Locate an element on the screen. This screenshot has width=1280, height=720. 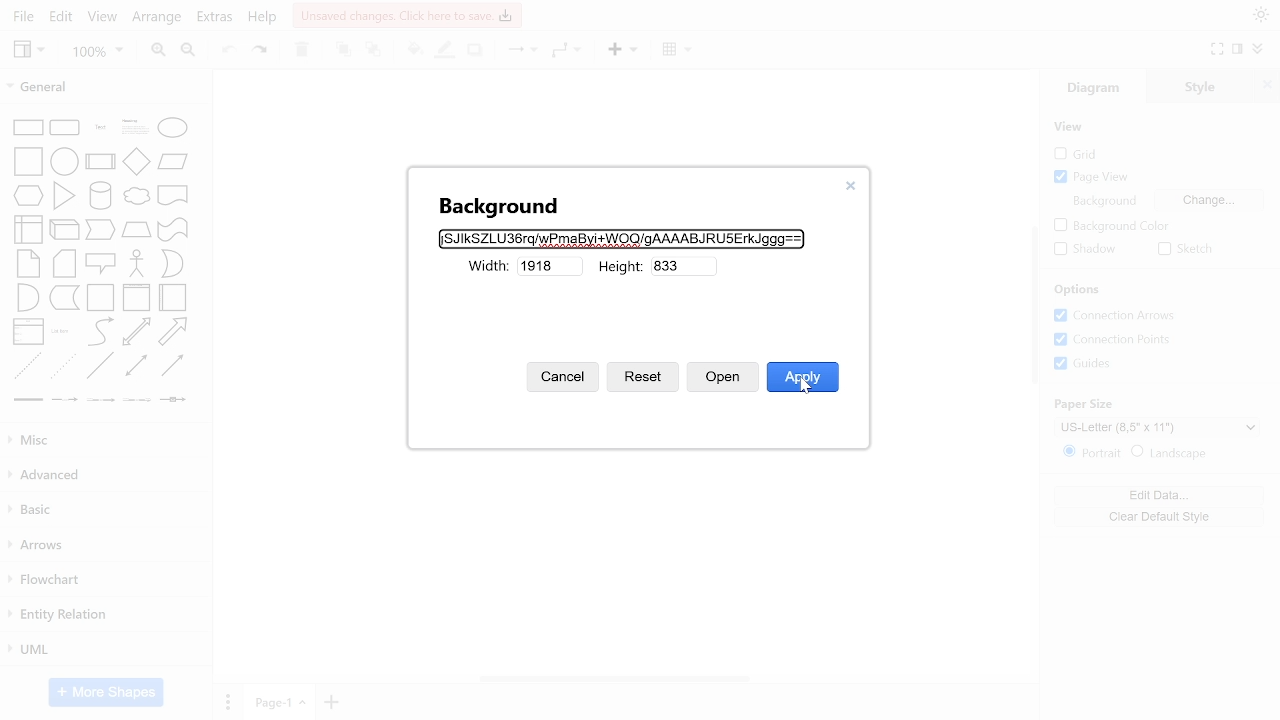
Height is located at coordinates (623, 267).